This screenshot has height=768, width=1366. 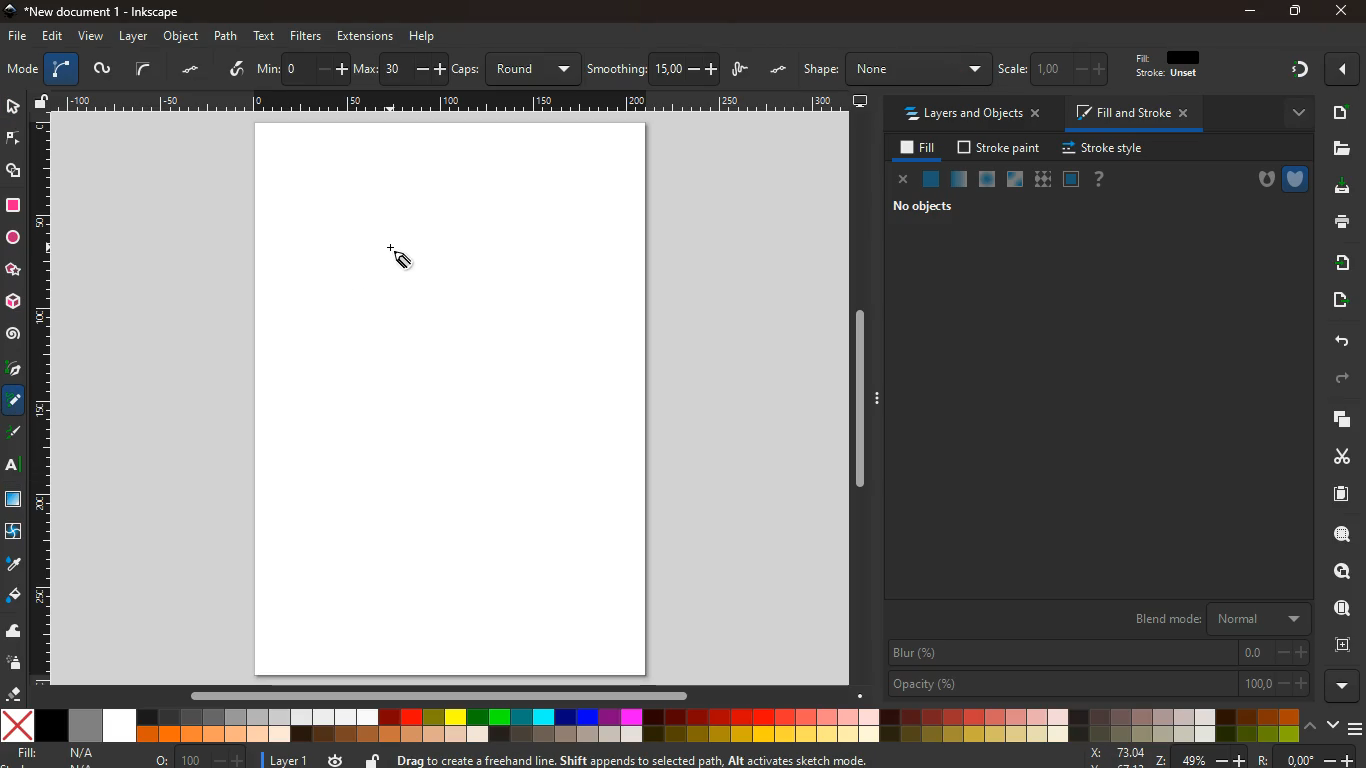 I want to click on pick, so click(x=12, y=370).